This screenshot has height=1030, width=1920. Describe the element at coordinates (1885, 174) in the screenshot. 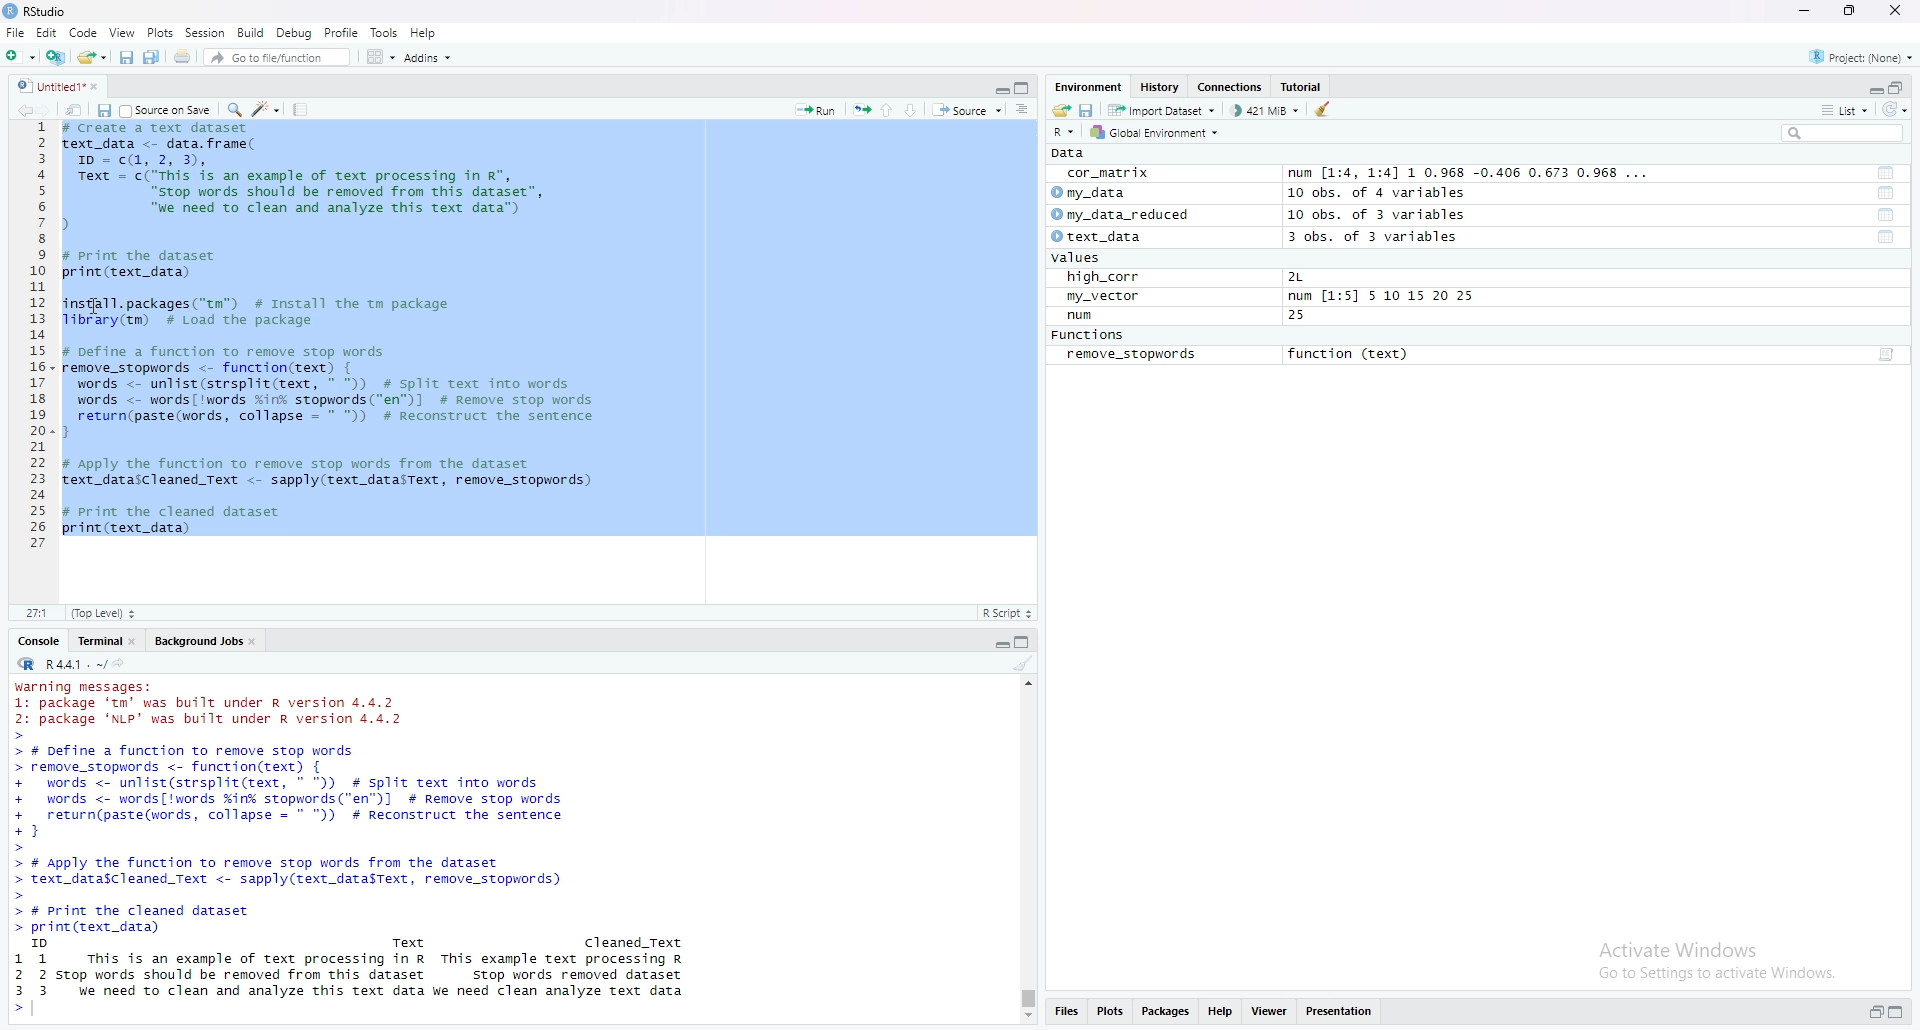

I see `functions` at that location.